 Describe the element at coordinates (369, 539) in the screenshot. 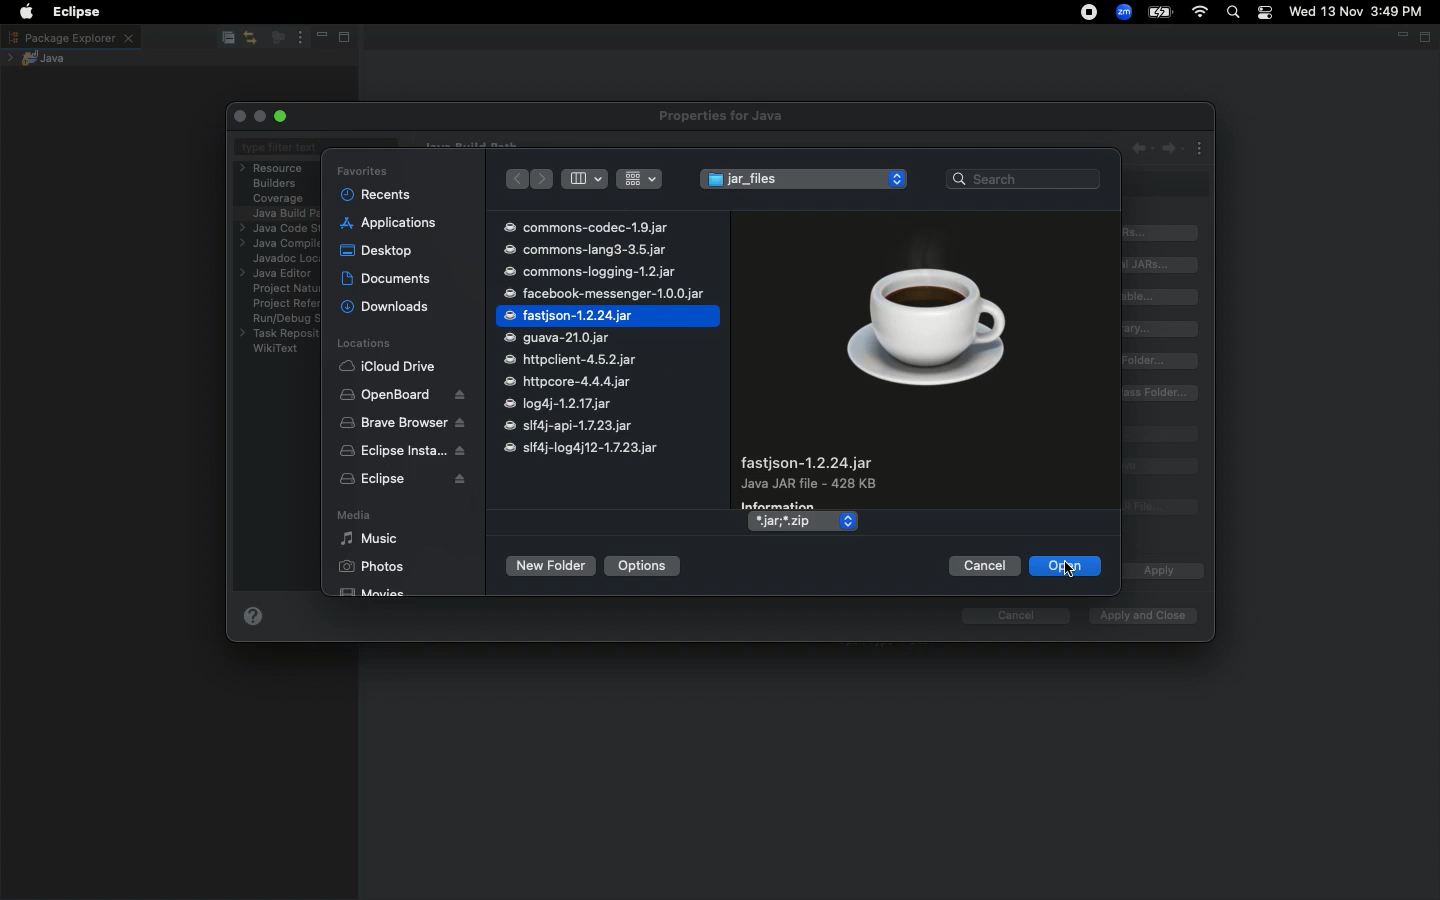

I see `Music` at that location.